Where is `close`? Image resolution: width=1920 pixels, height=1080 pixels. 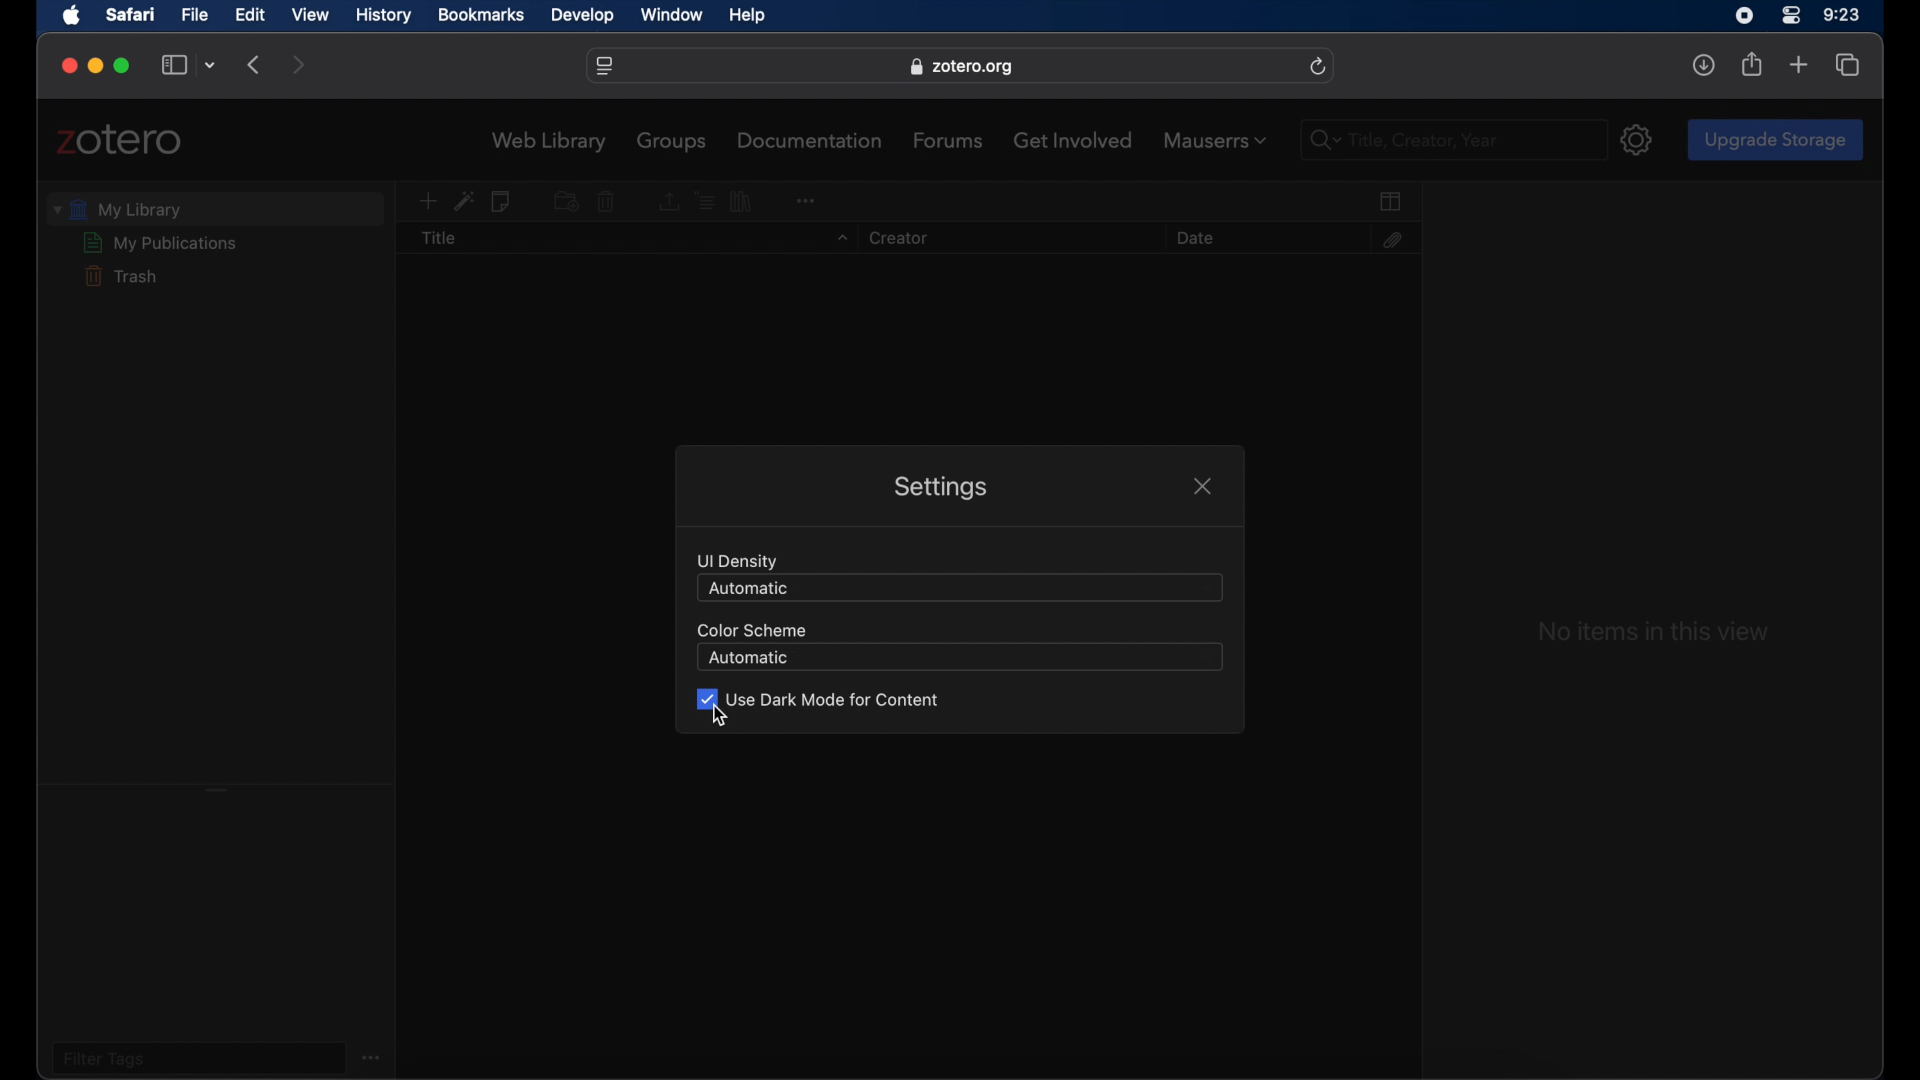
close is located at coordinates (1202, 486).